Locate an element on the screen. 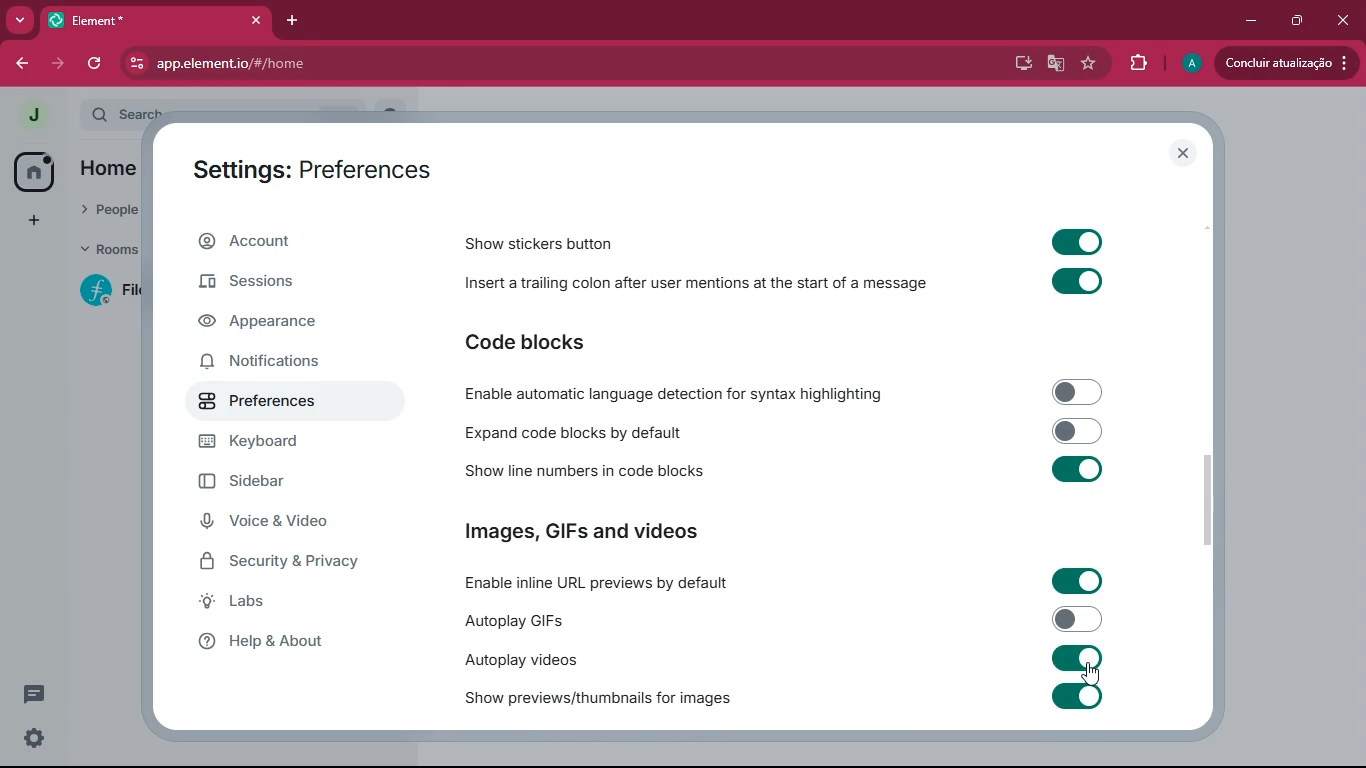 This screenshot has width=1366, height=768. close tab is located at coordinates (260, 19).